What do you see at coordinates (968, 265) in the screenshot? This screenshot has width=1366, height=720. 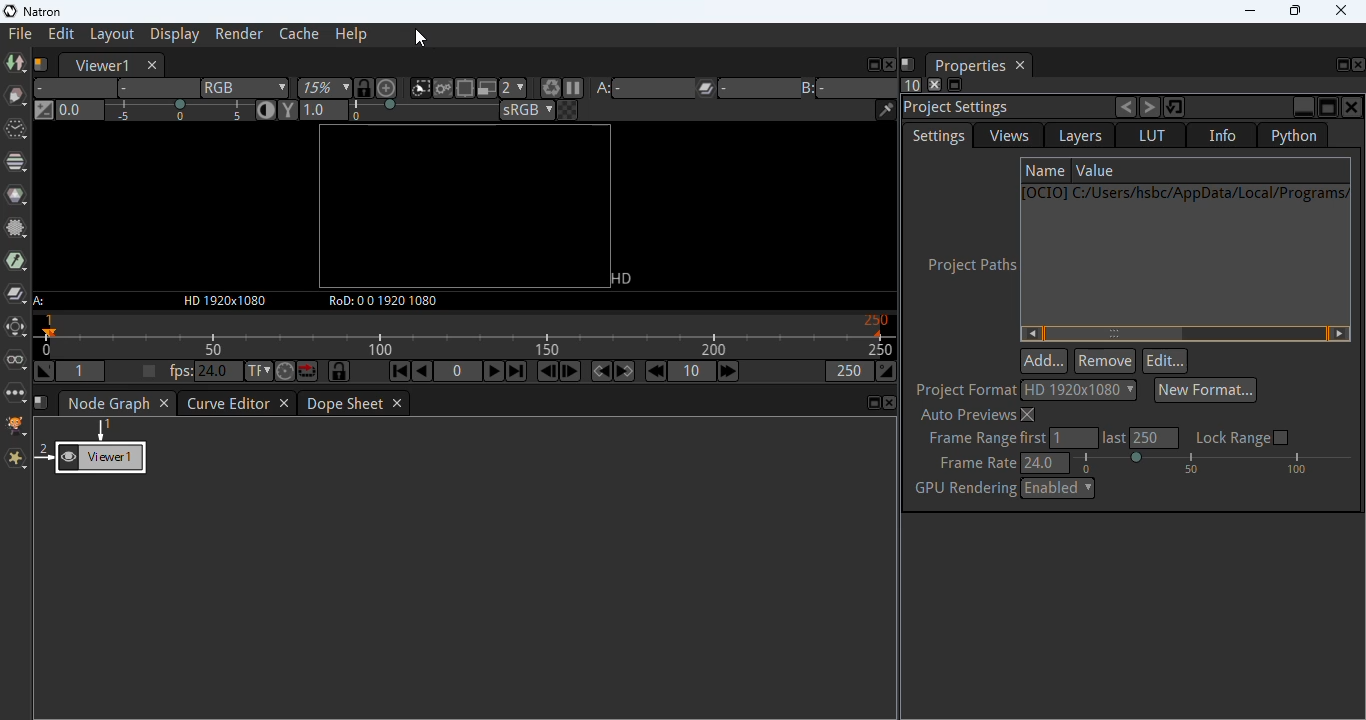 I see `project paths` at bounding box center [968, 265].